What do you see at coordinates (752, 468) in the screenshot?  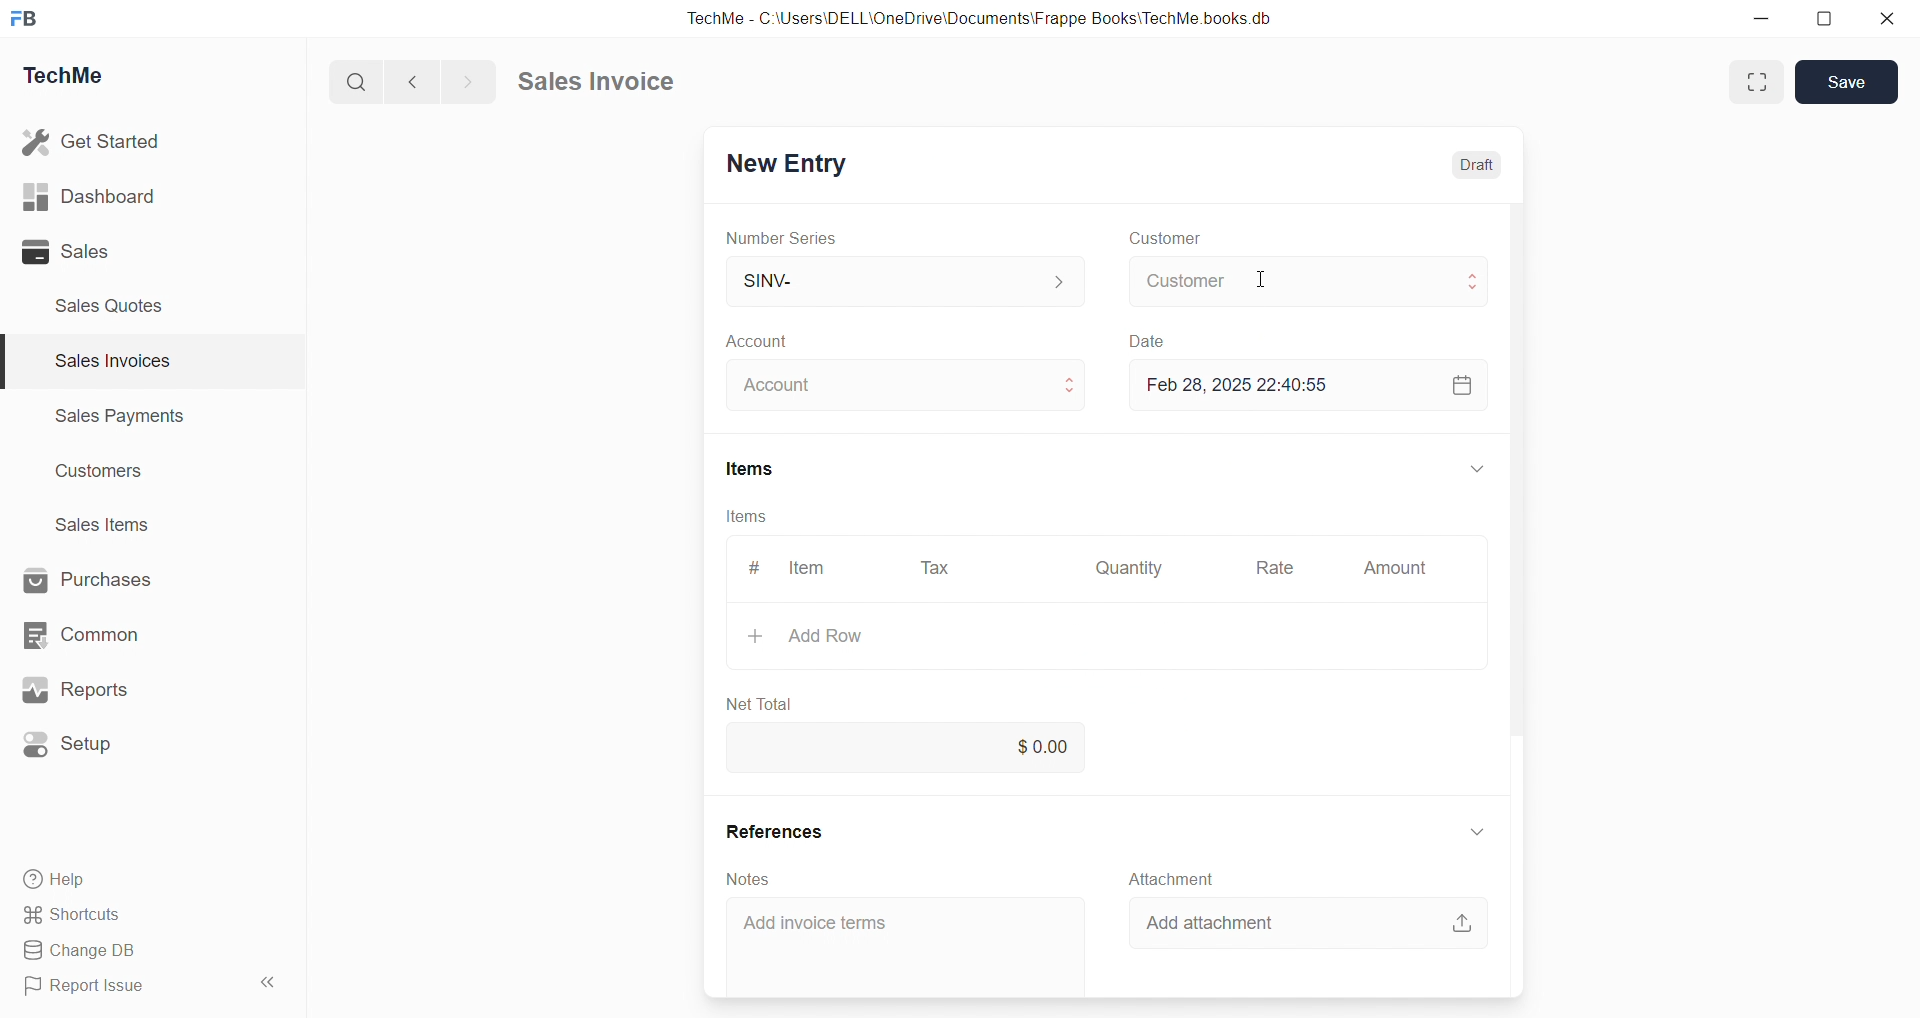 I see `Items` at bounding box center [752, 468].